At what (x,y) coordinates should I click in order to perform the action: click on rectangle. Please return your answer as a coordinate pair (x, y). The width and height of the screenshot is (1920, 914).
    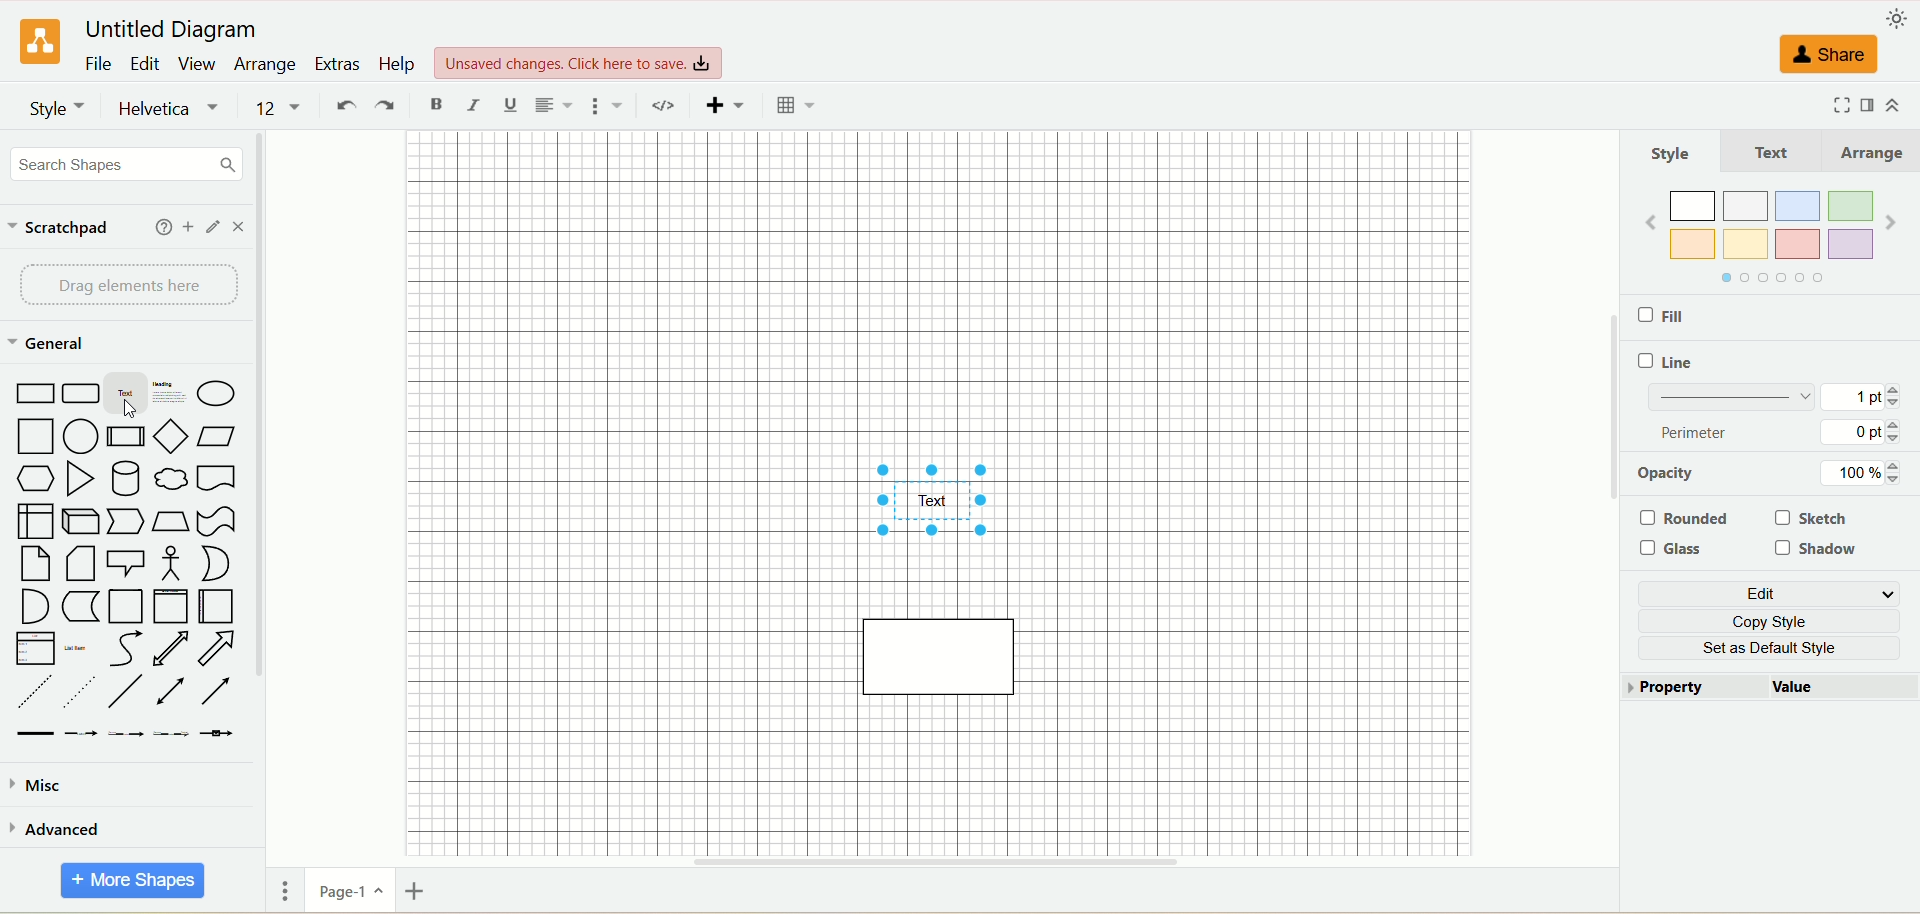
    Looking at the image, I should click on (32, 392).